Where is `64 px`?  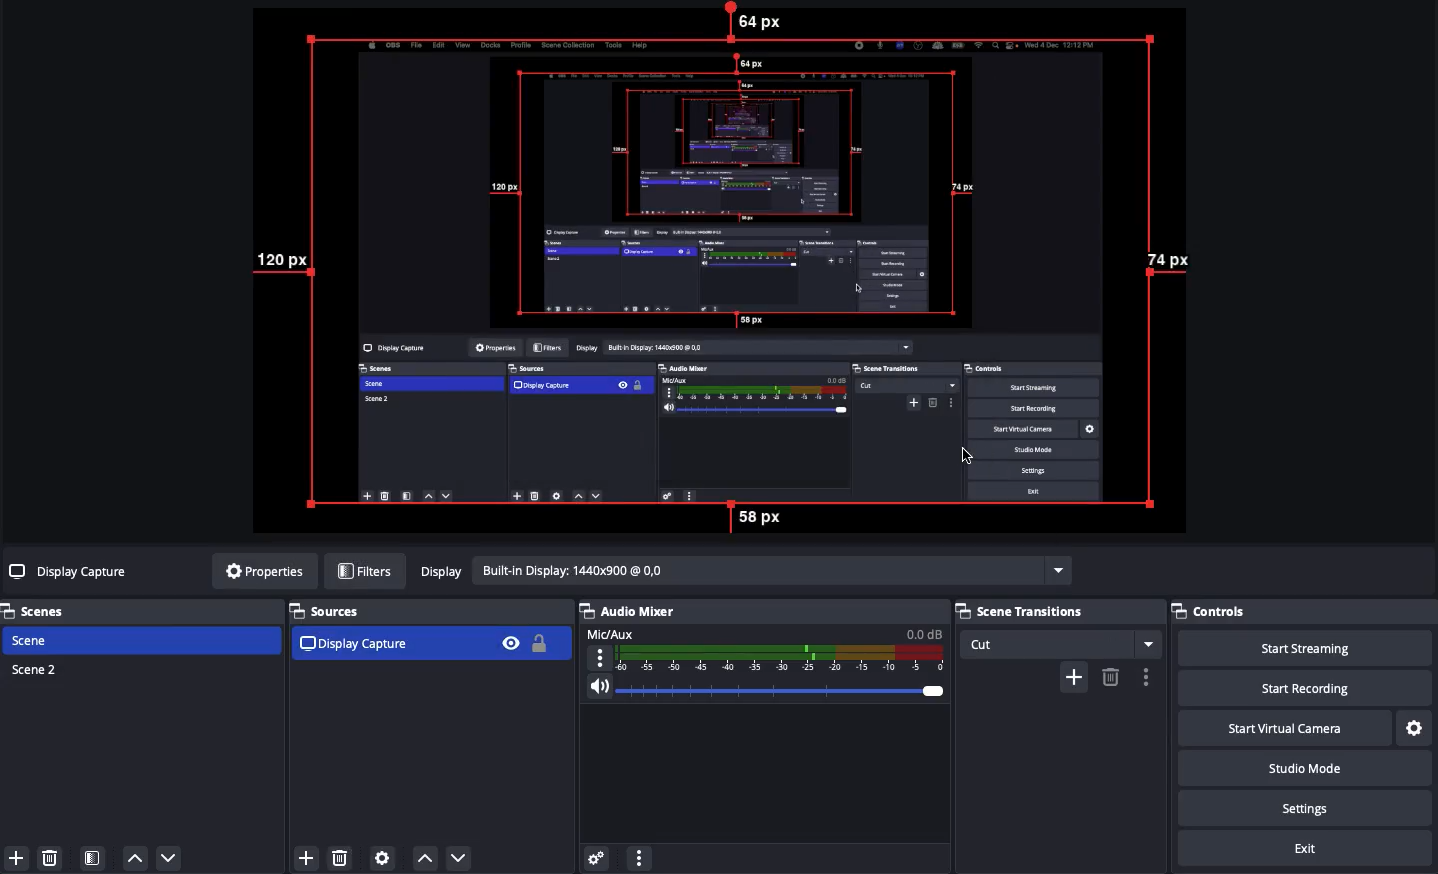 64 px is located at coordinates (756, 23).